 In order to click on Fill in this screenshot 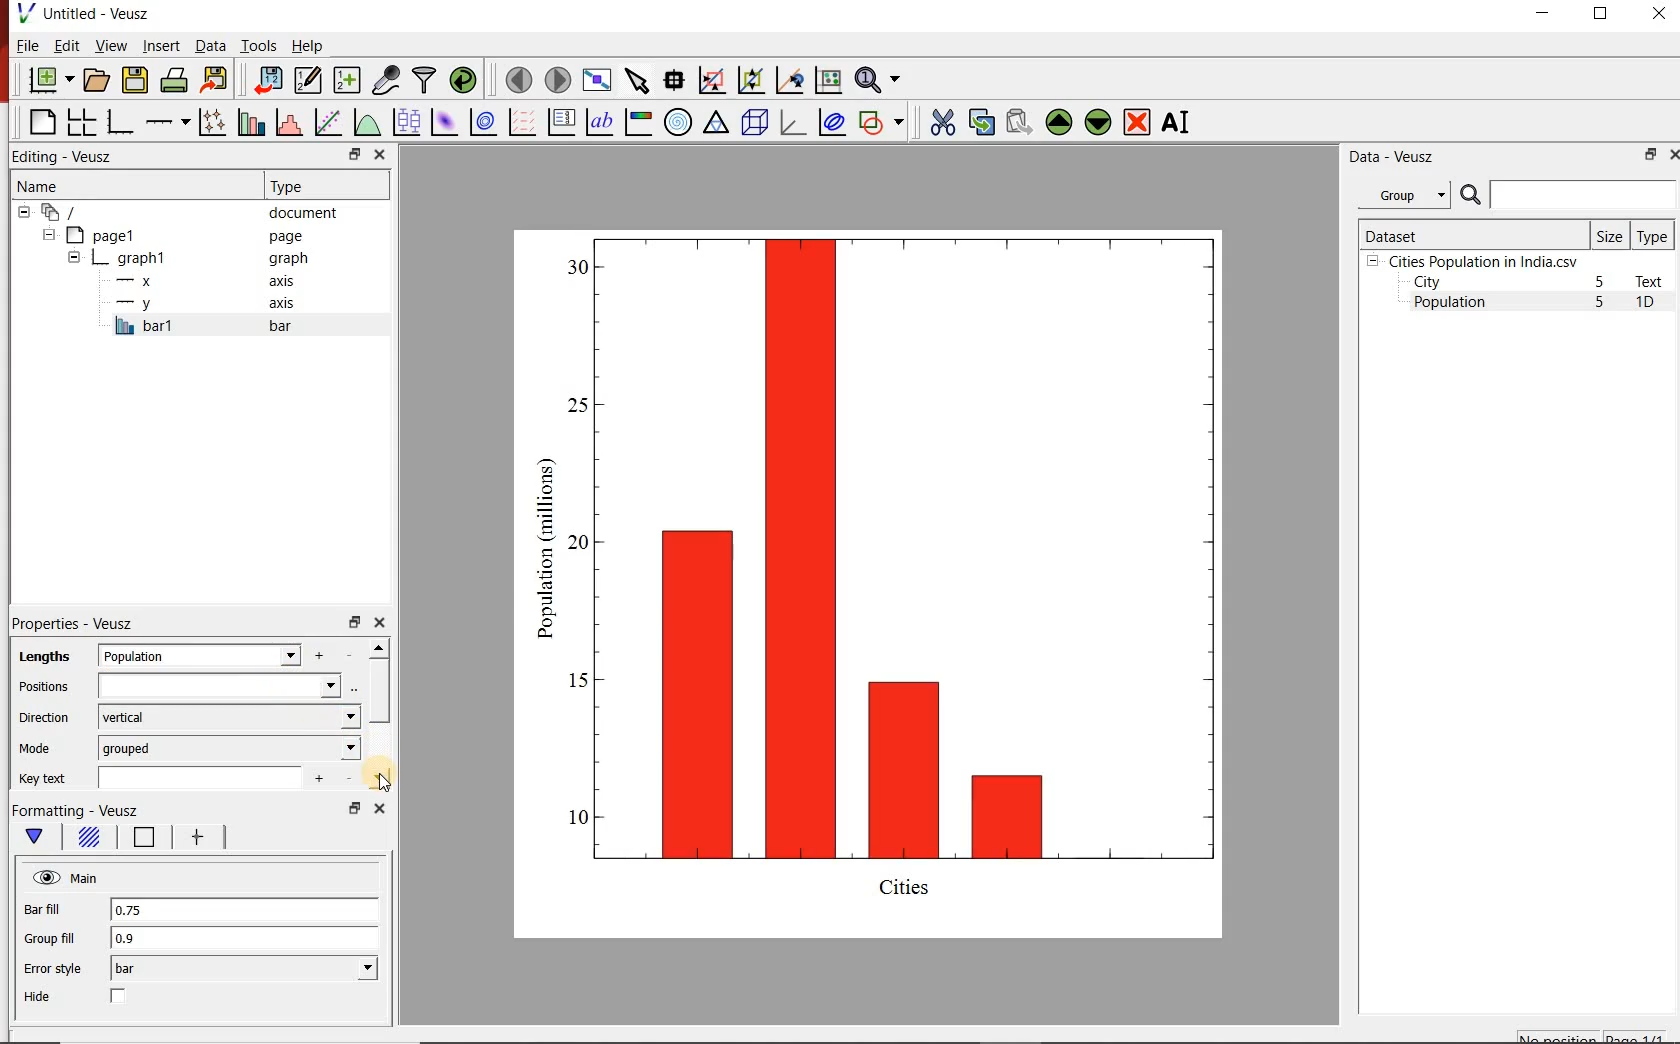, I will do `click(88, 840)`.